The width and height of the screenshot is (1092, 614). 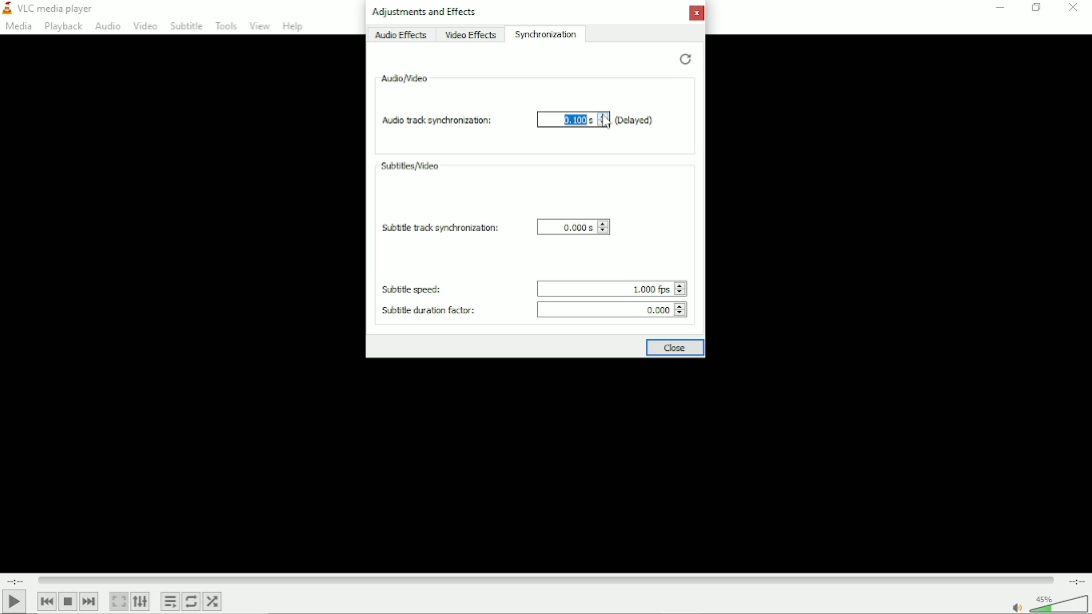 What do you see at coordinates (674, 347) in the screenshot?
I see `Close` at bounding box center [674, 347].